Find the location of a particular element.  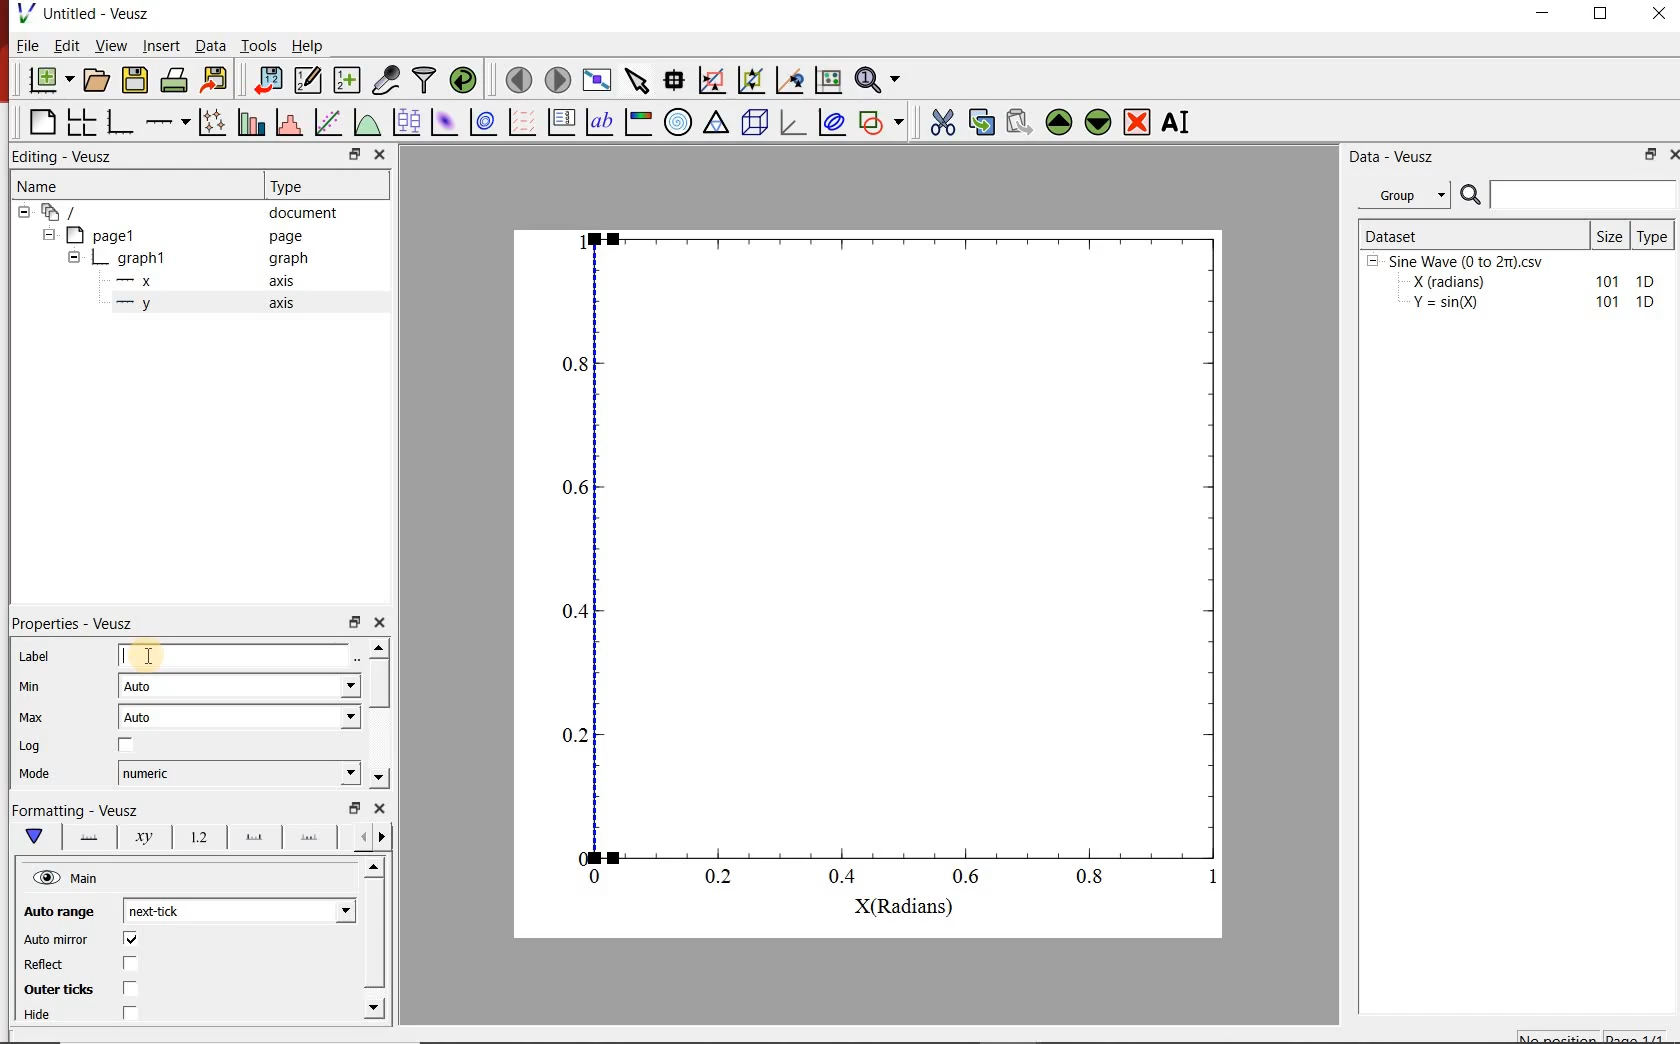

hit a function is located at coordinates (330, 122).